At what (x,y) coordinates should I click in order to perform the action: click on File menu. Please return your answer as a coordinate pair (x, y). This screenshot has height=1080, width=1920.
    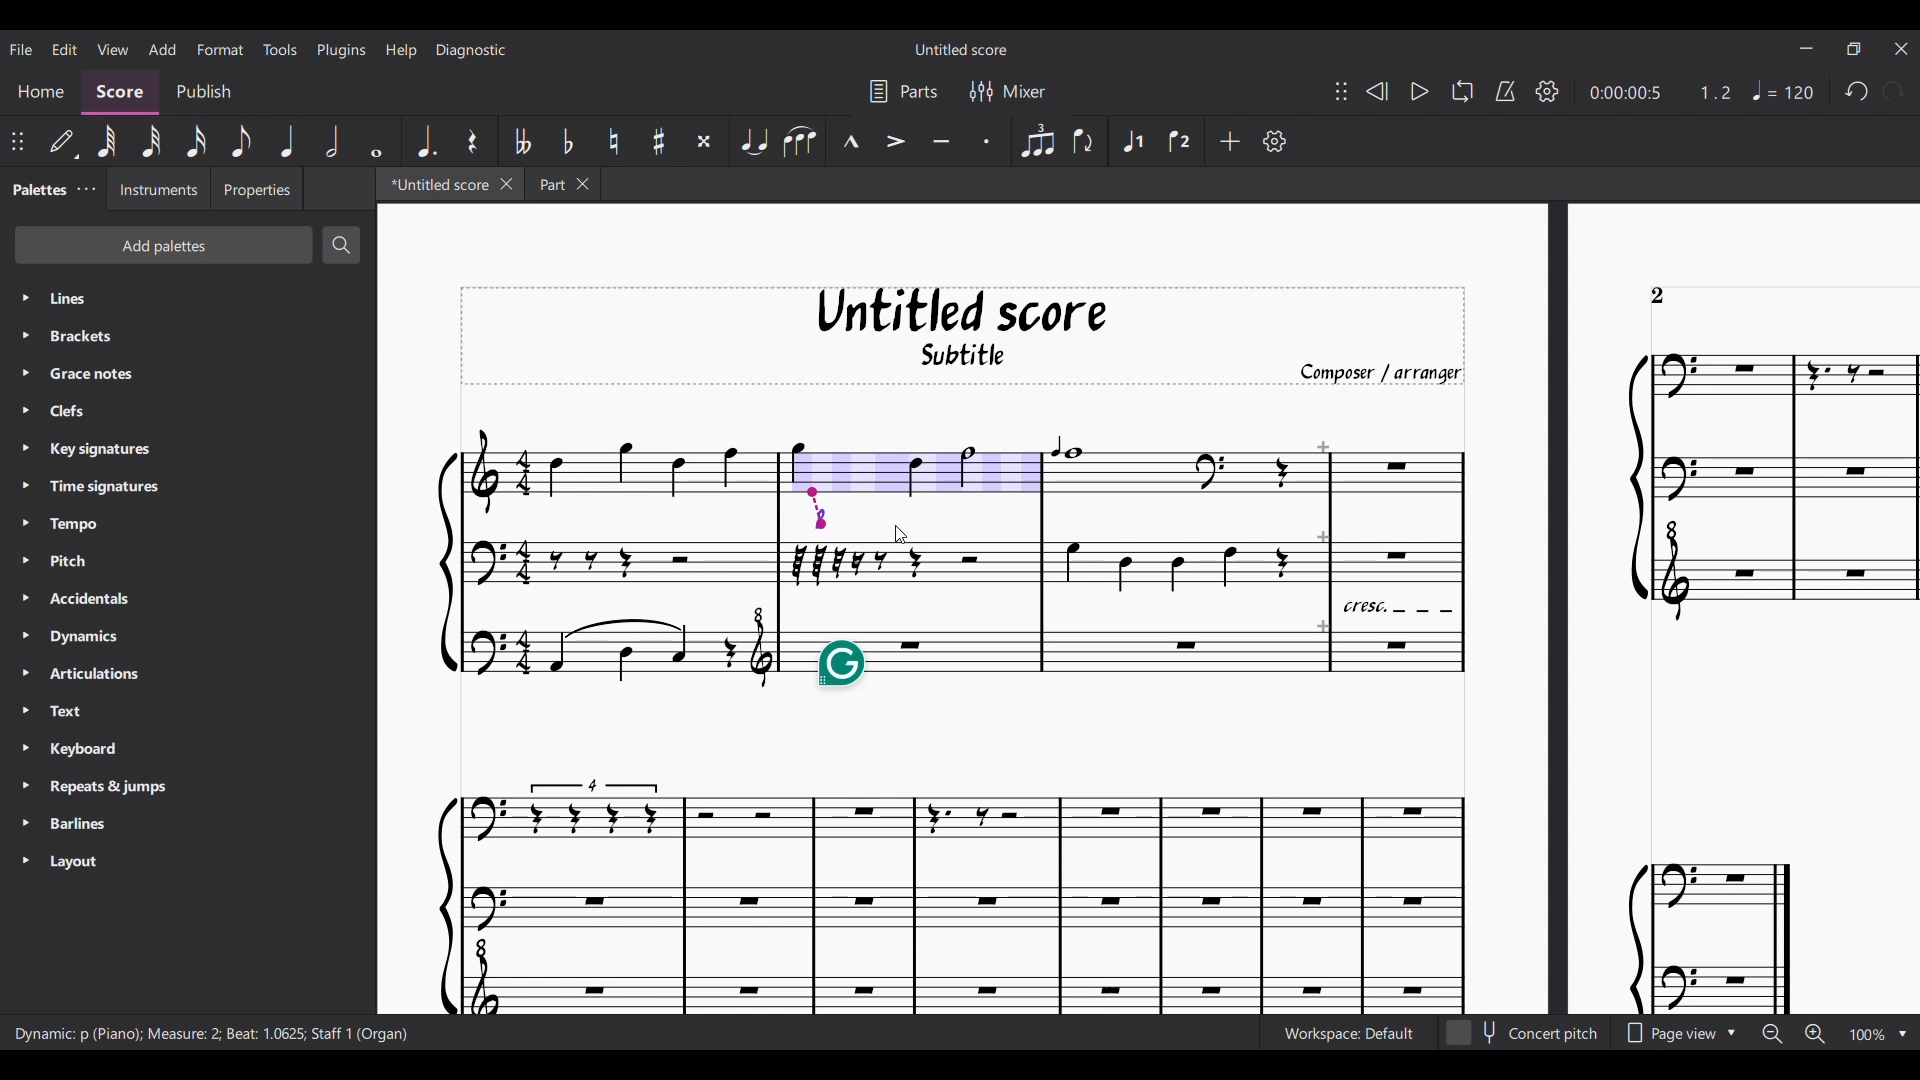
    Looking at the image, I should click on (21, 49).